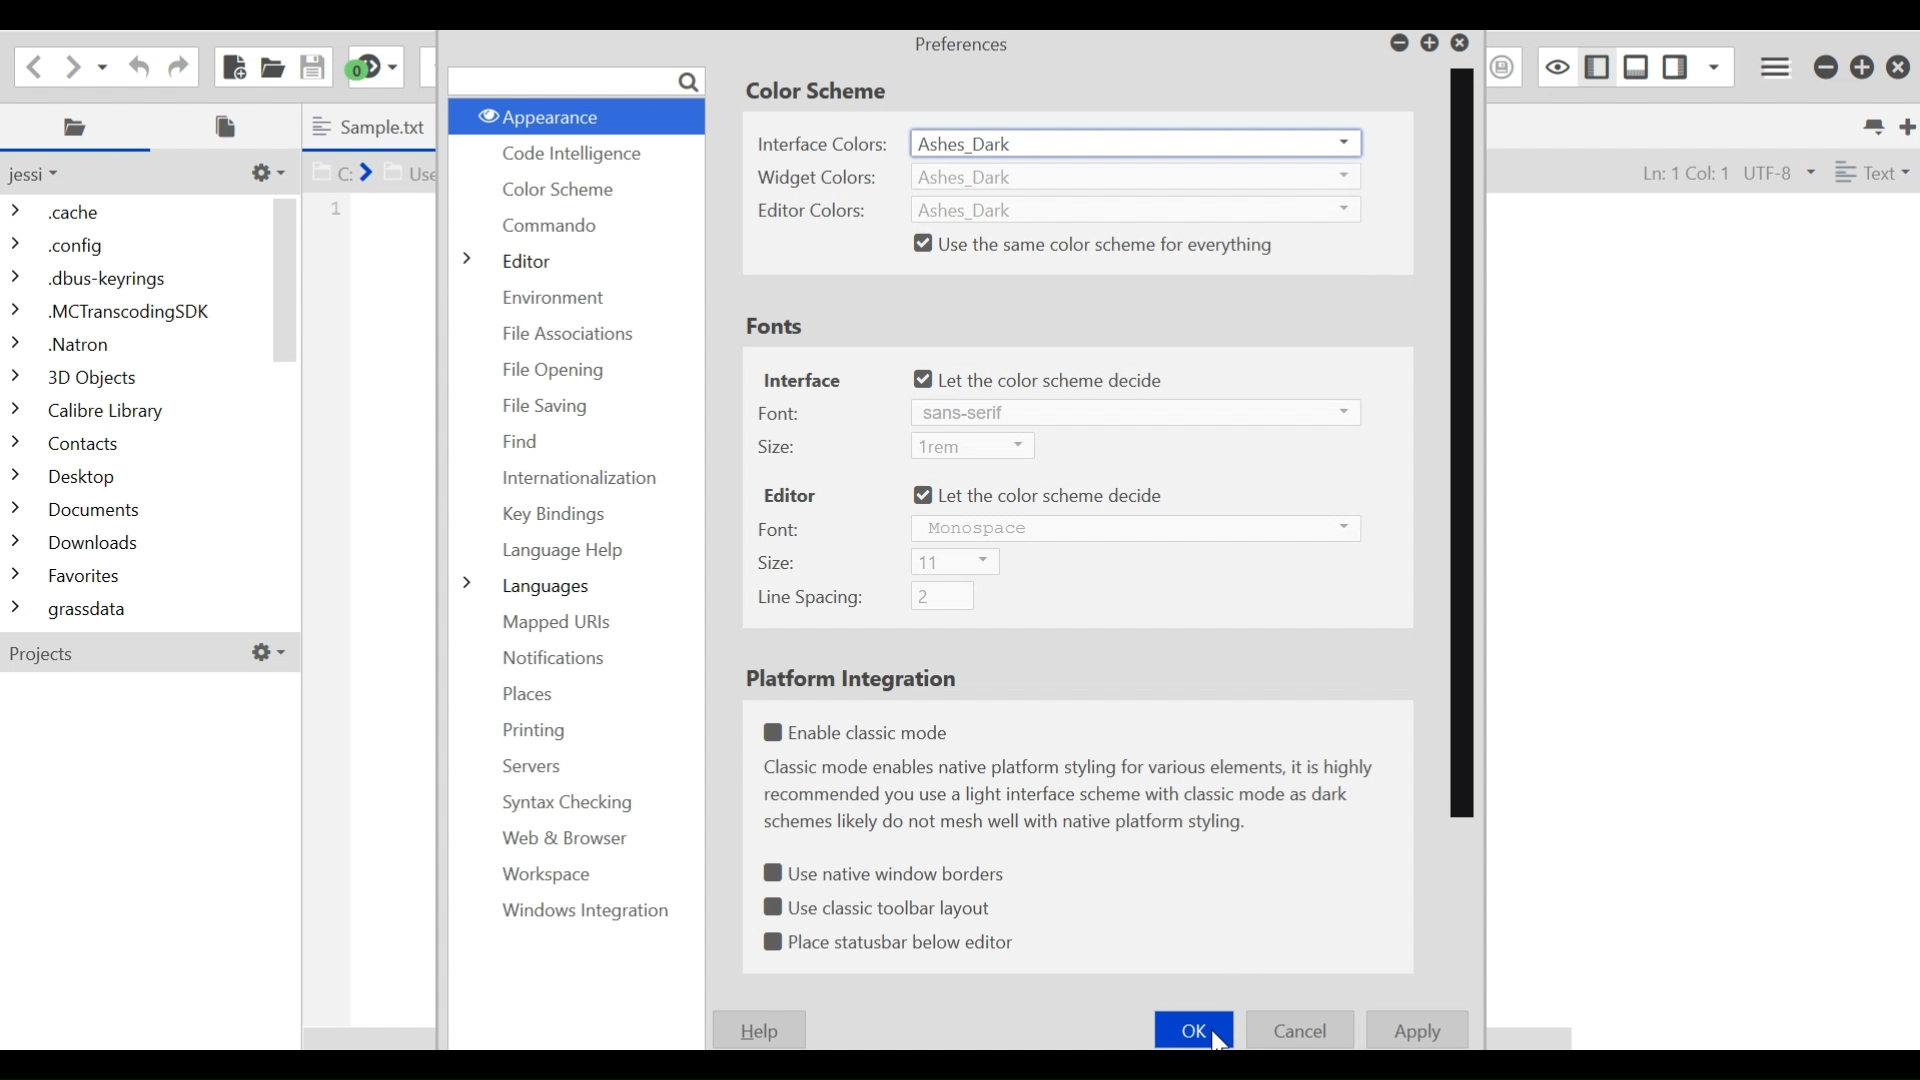 The width and height of the screenshot is (1920, 1080). What do you see at coordinates (374, 67) in the screenshot?
I see `jump to the next syntax checking result` at bounding box center [374, 67].